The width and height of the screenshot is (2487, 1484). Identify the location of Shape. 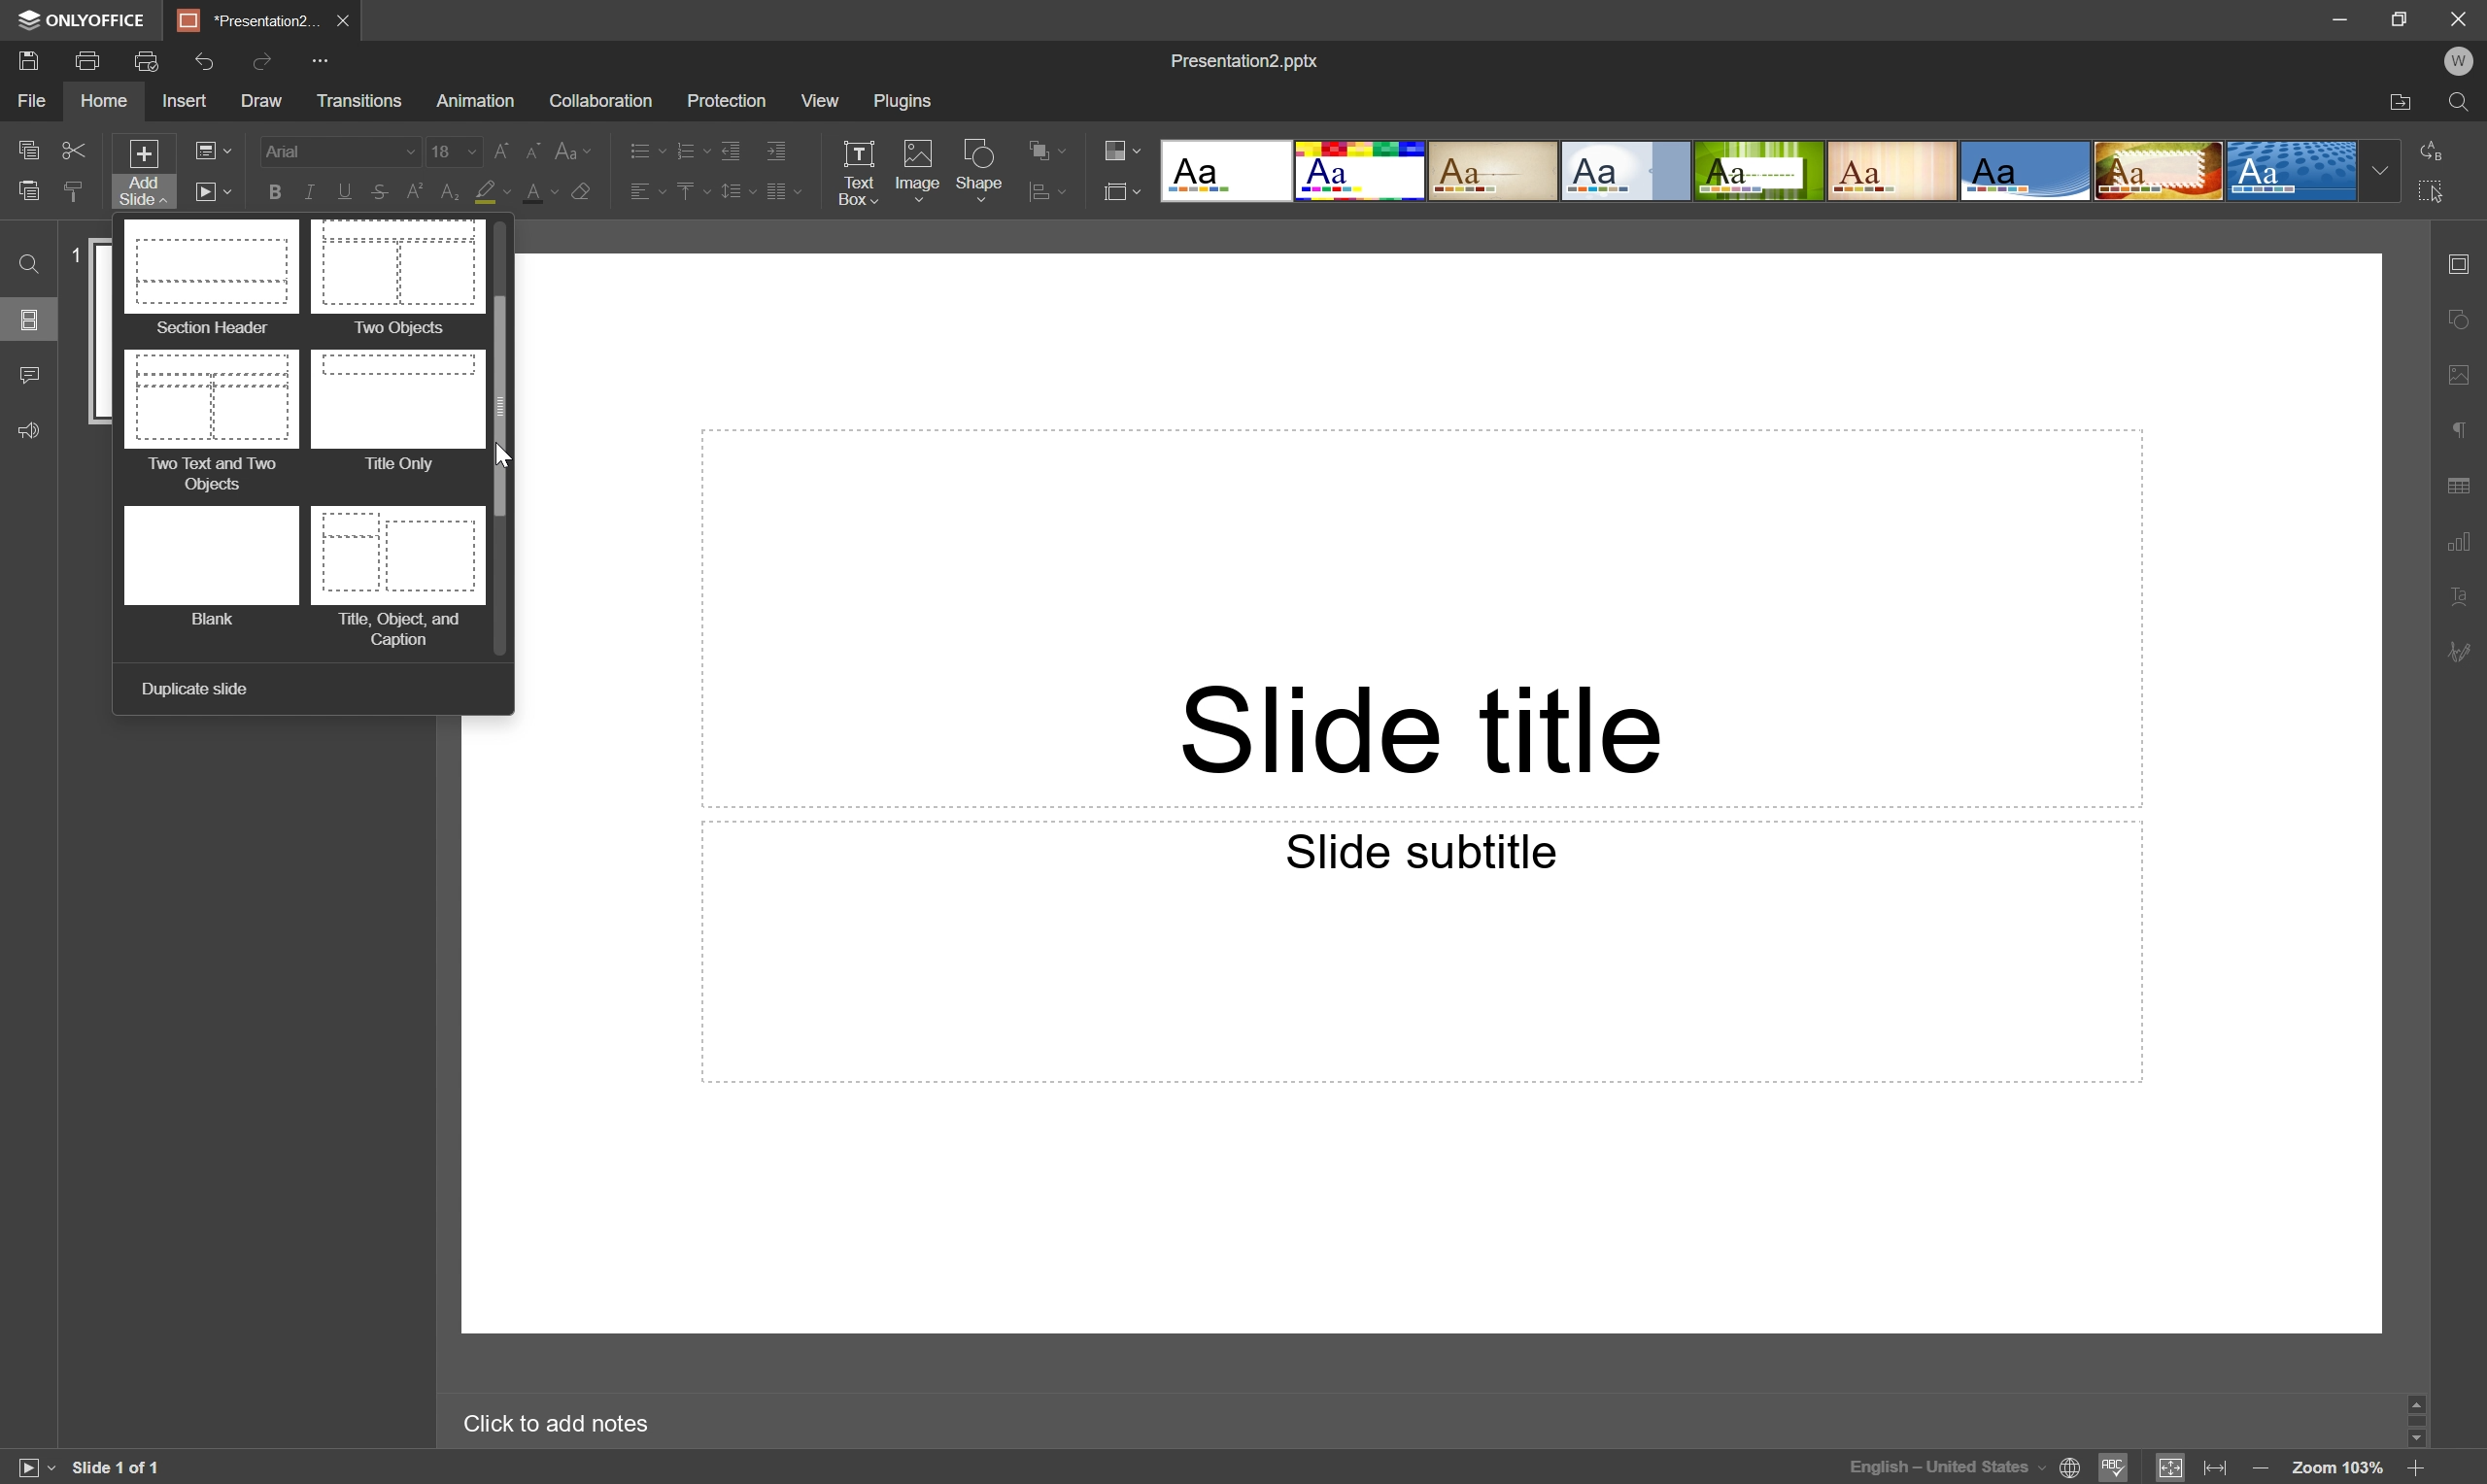
(984, 170).